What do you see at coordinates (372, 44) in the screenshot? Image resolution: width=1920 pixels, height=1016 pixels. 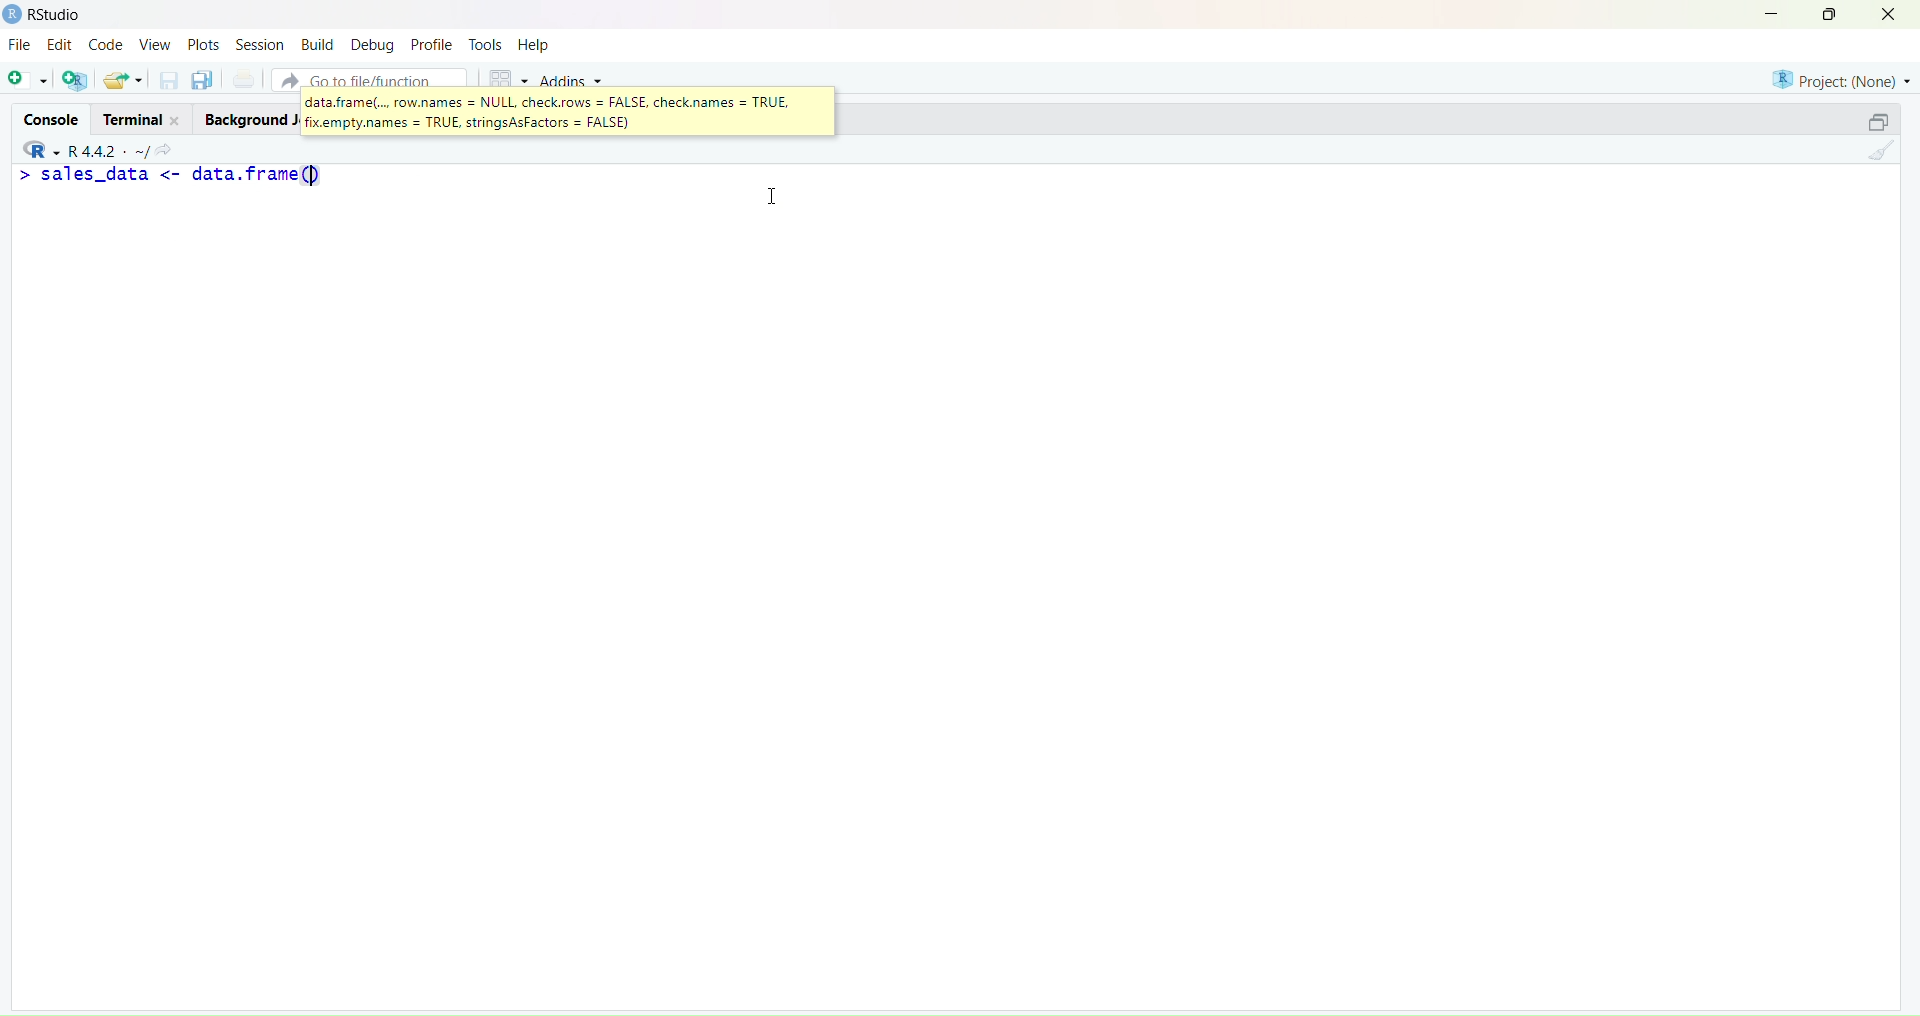 I see `Debug` at bounding box center [372, 44].